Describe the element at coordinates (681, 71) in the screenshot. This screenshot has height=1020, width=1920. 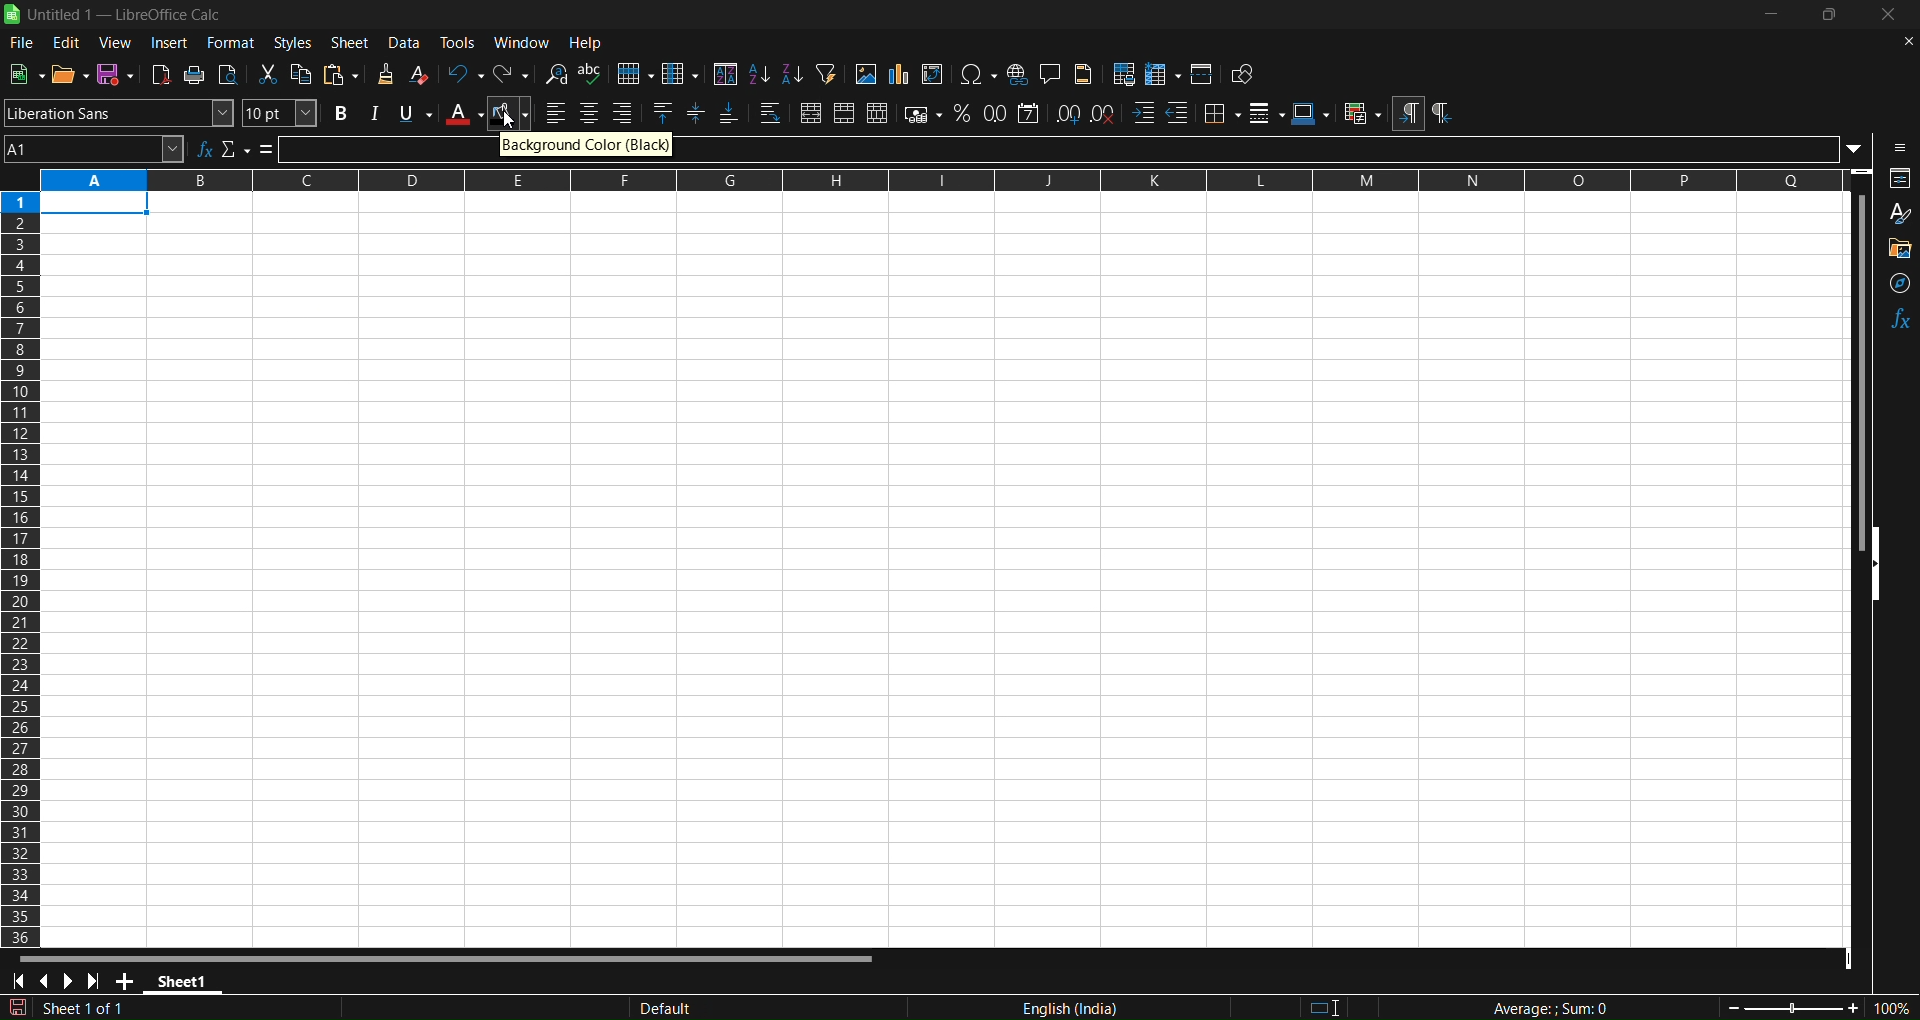
I see `coloum` at that location.